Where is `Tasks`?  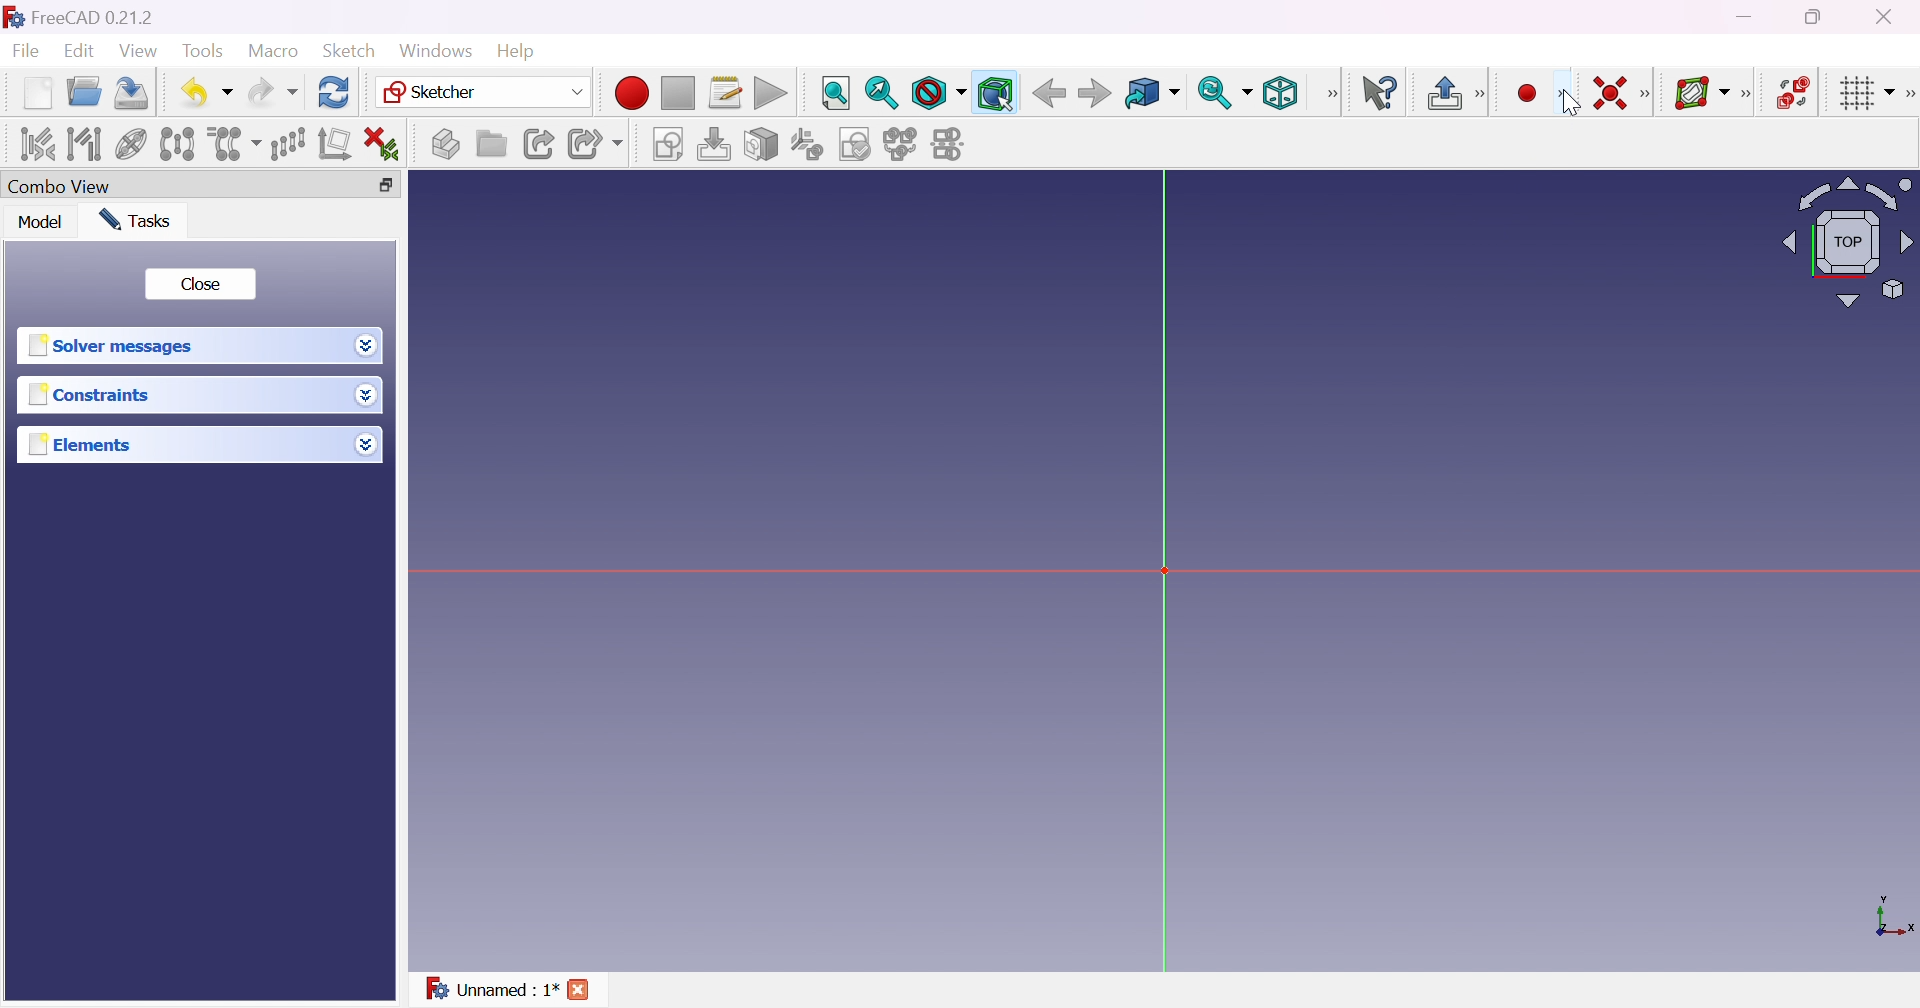
Tasks is located at coordinates (135, 220).